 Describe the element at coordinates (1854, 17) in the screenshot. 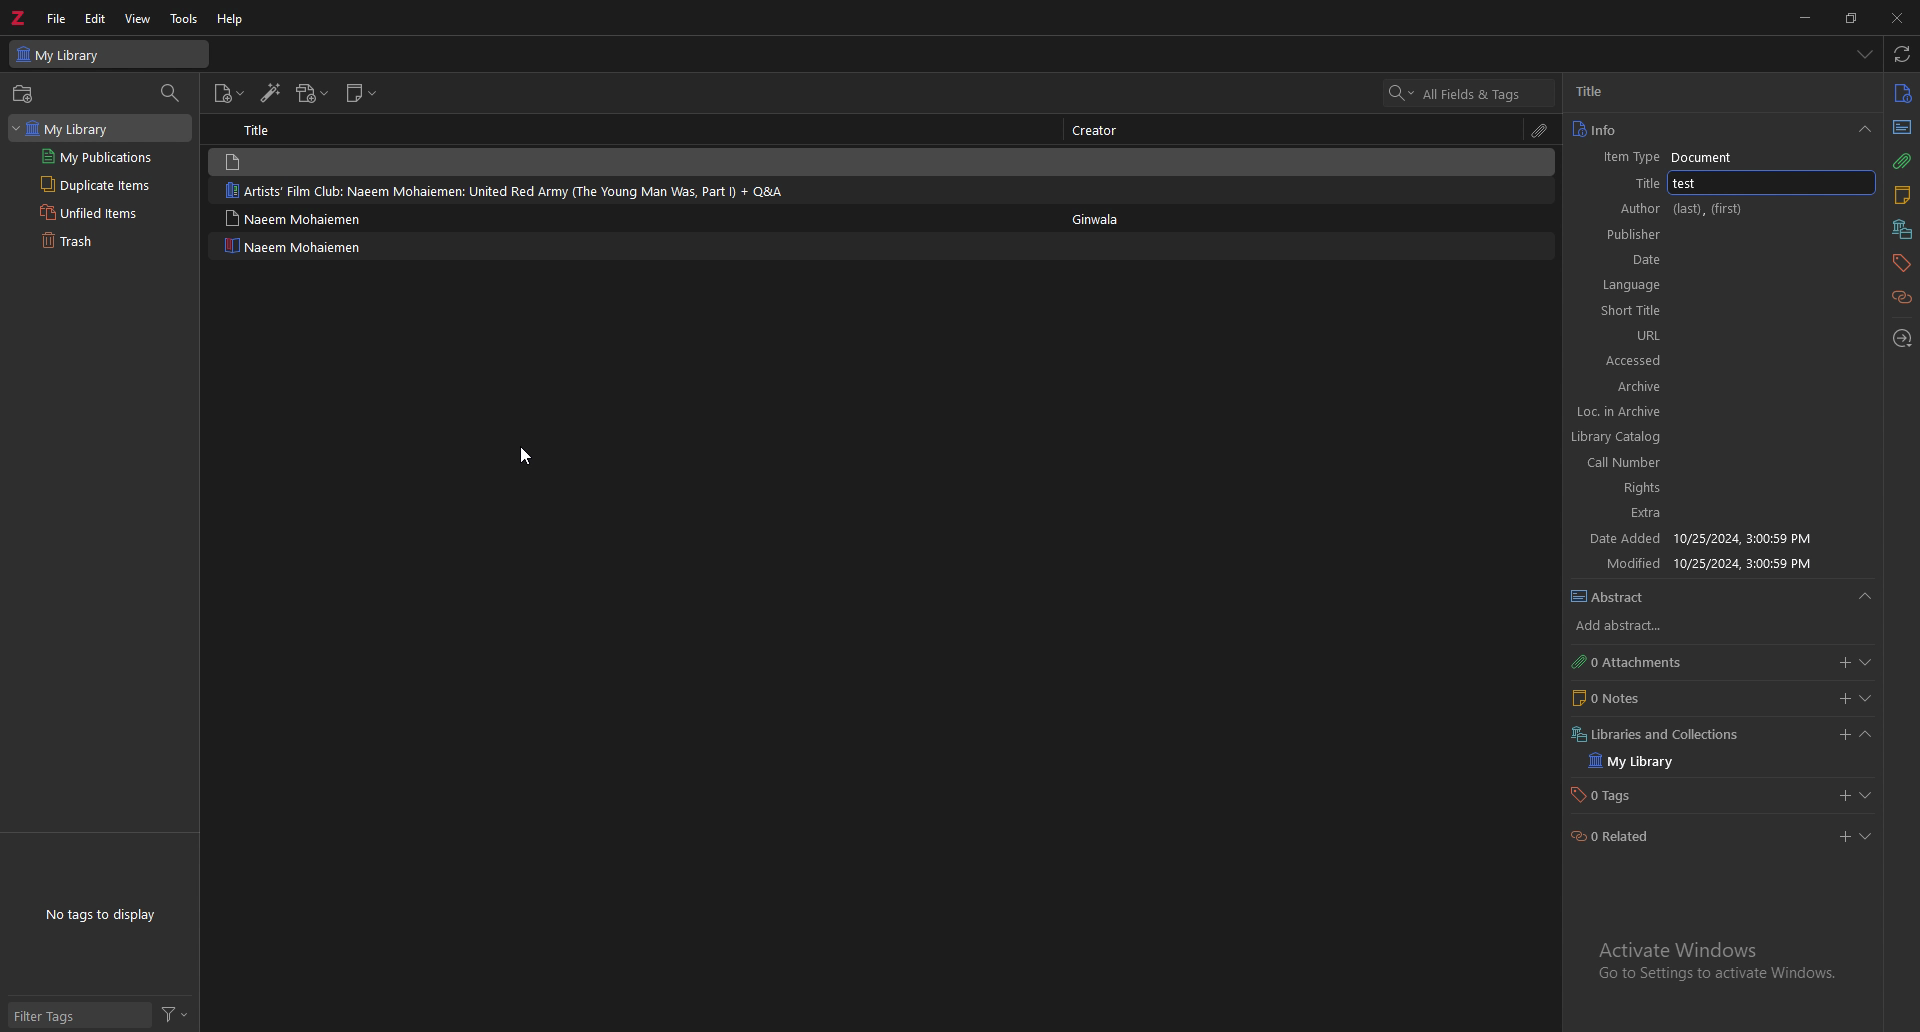

I see `resize` at that location.